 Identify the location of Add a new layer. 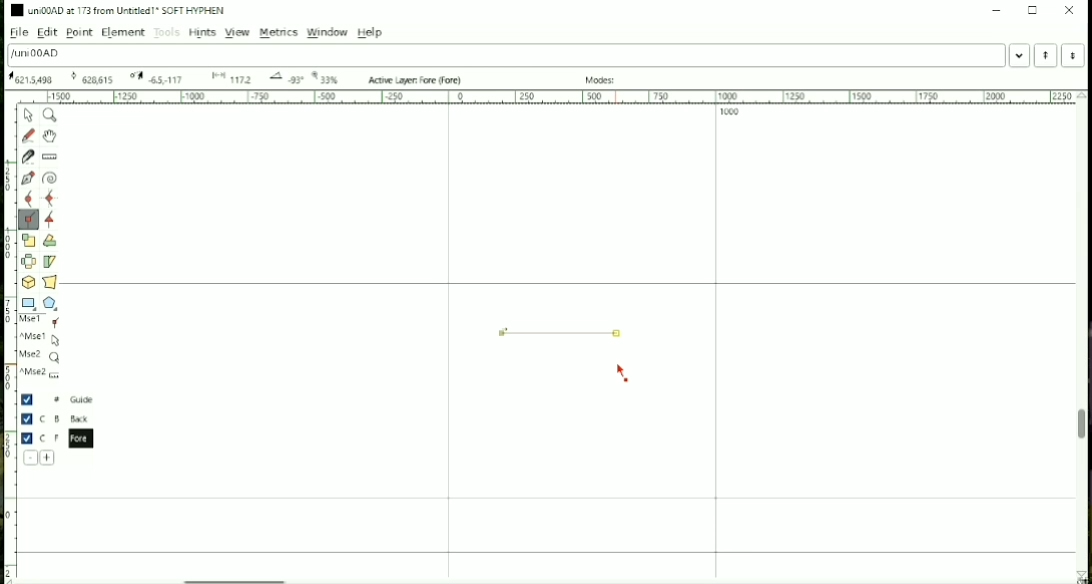
(48, 458).